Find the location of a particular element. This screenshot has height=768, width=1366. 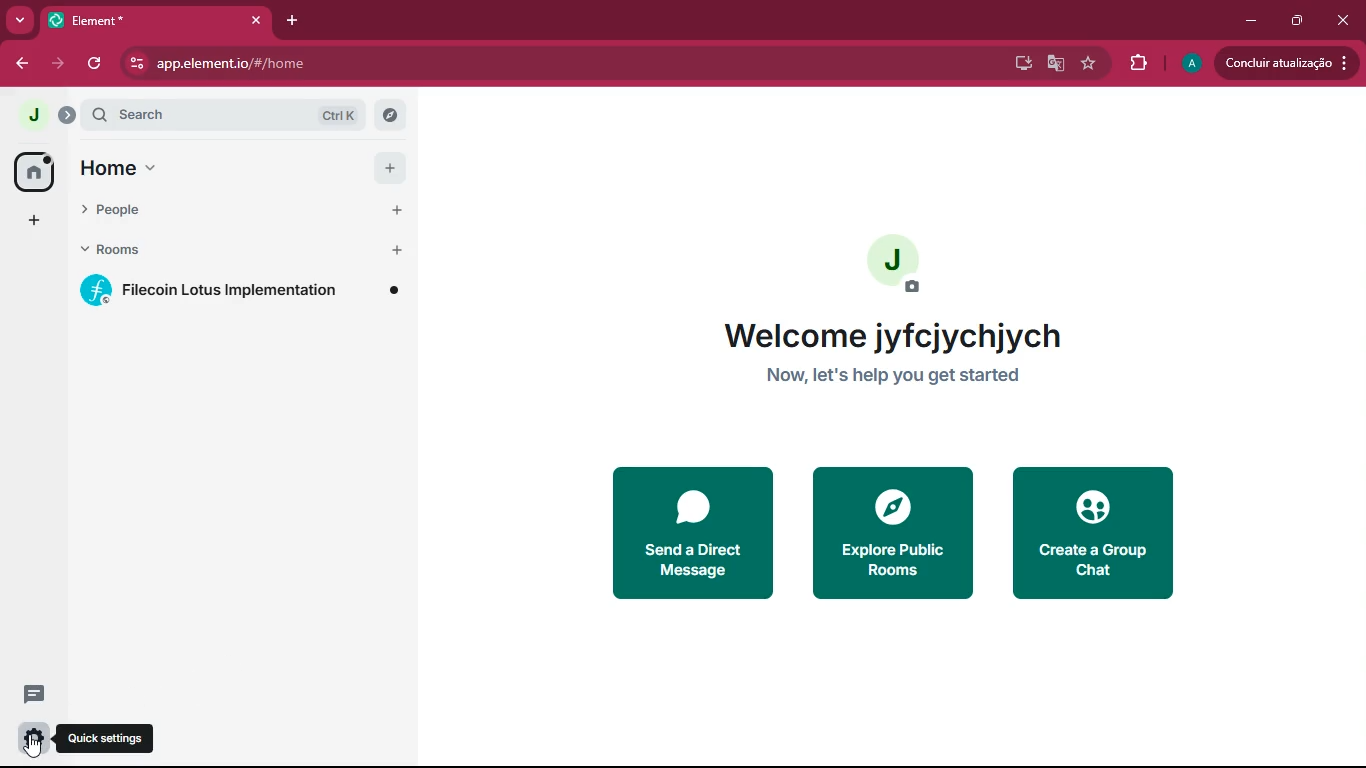

refresh is located at coordinates (96, 65).